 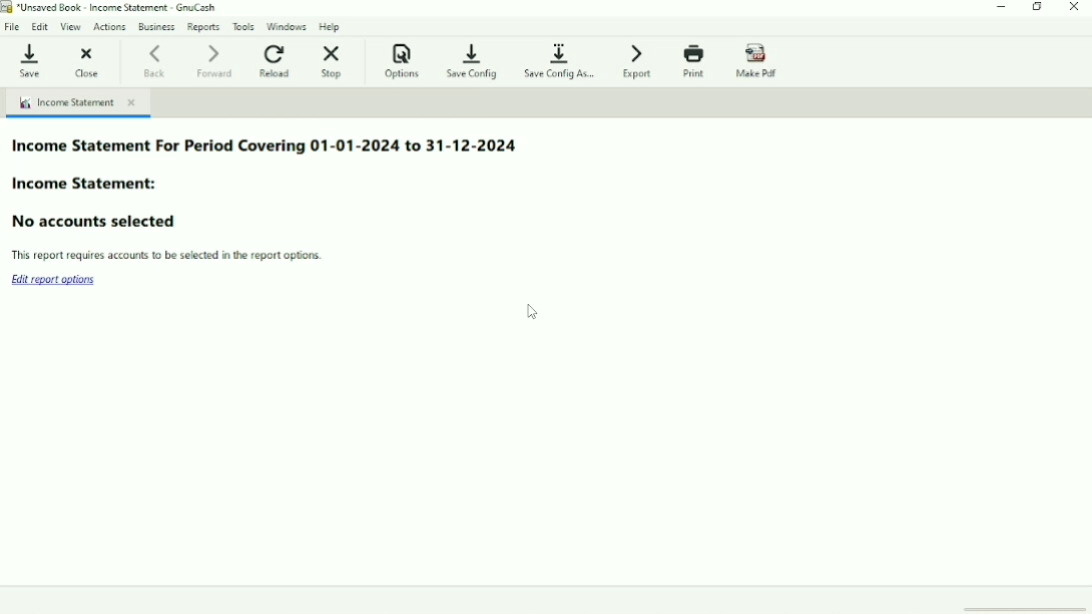 What do you see at coordinates (57, 280) in the screenshot?
I see `Edit report options` at bounding box center [57, 280].